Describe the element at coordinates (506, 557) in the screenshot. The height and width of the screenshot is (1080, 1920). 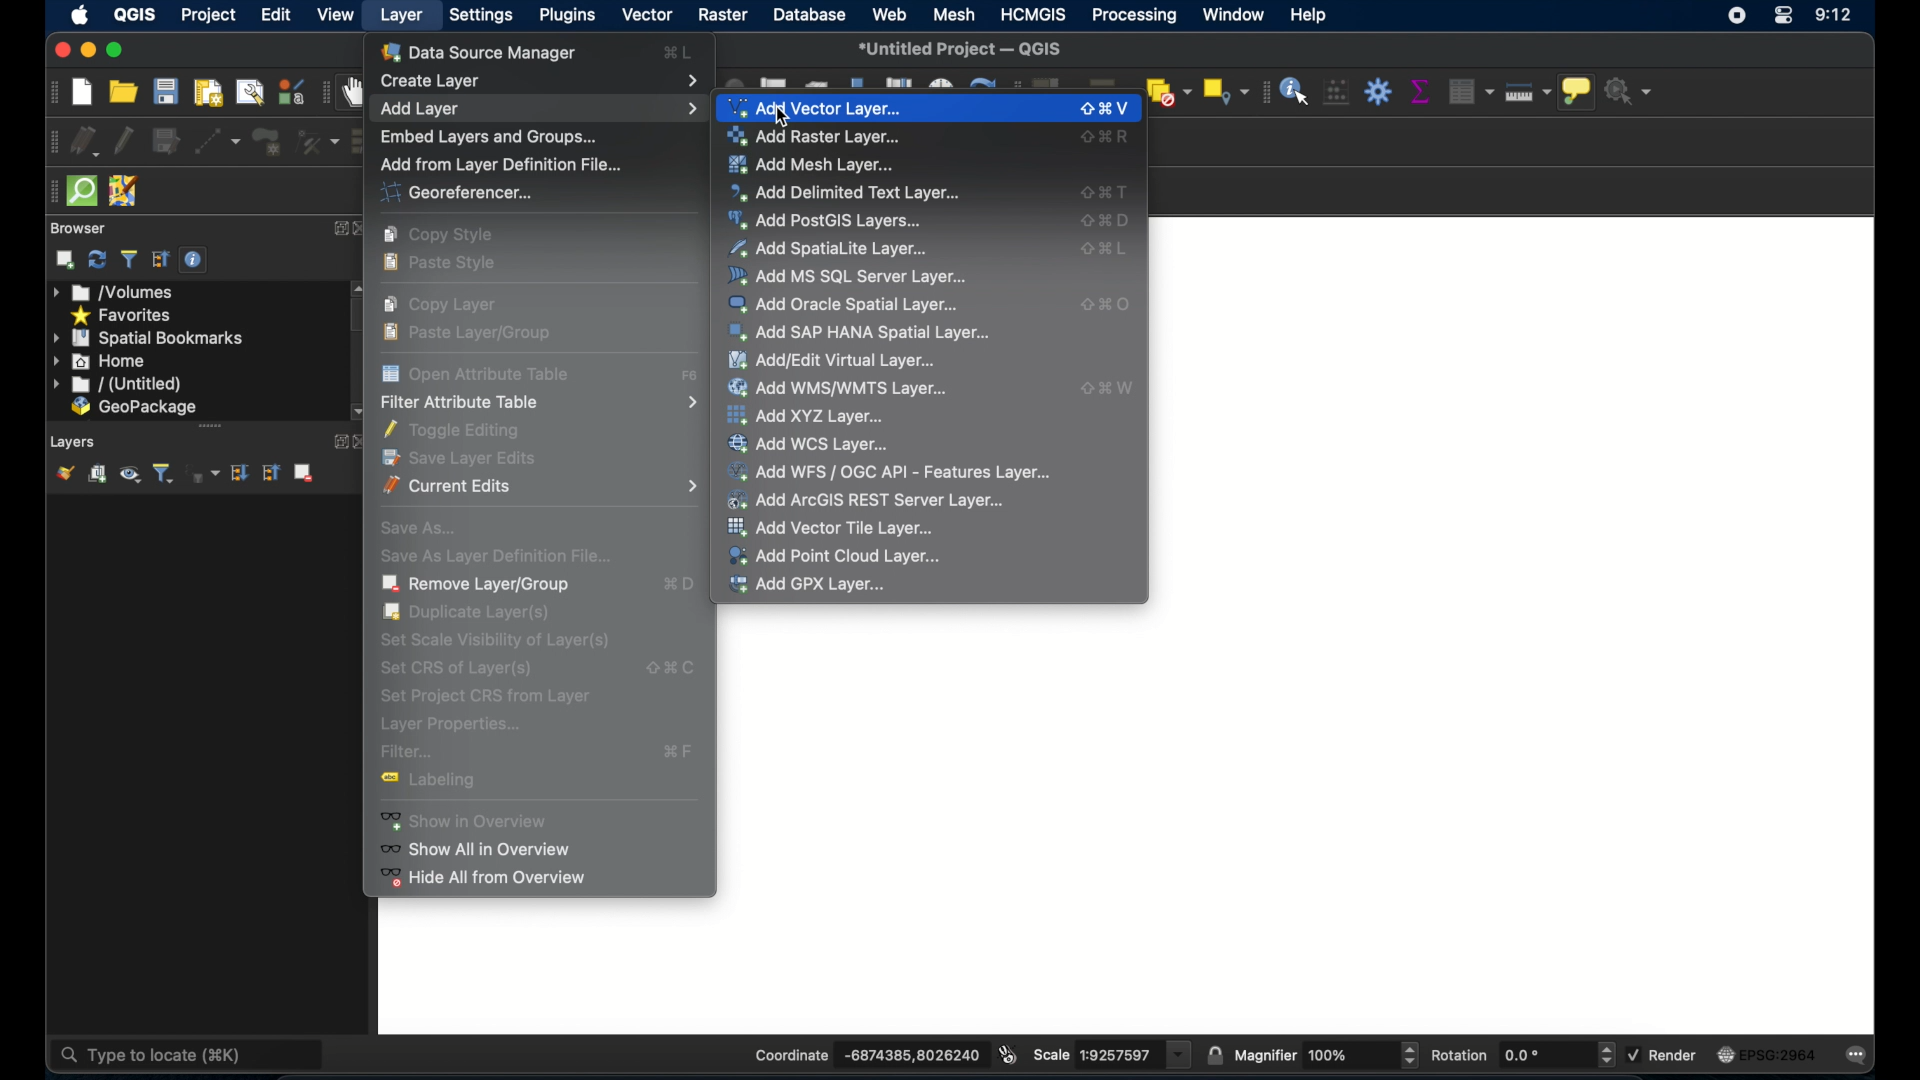
I see `Save As Layer Definition File...` at that location.